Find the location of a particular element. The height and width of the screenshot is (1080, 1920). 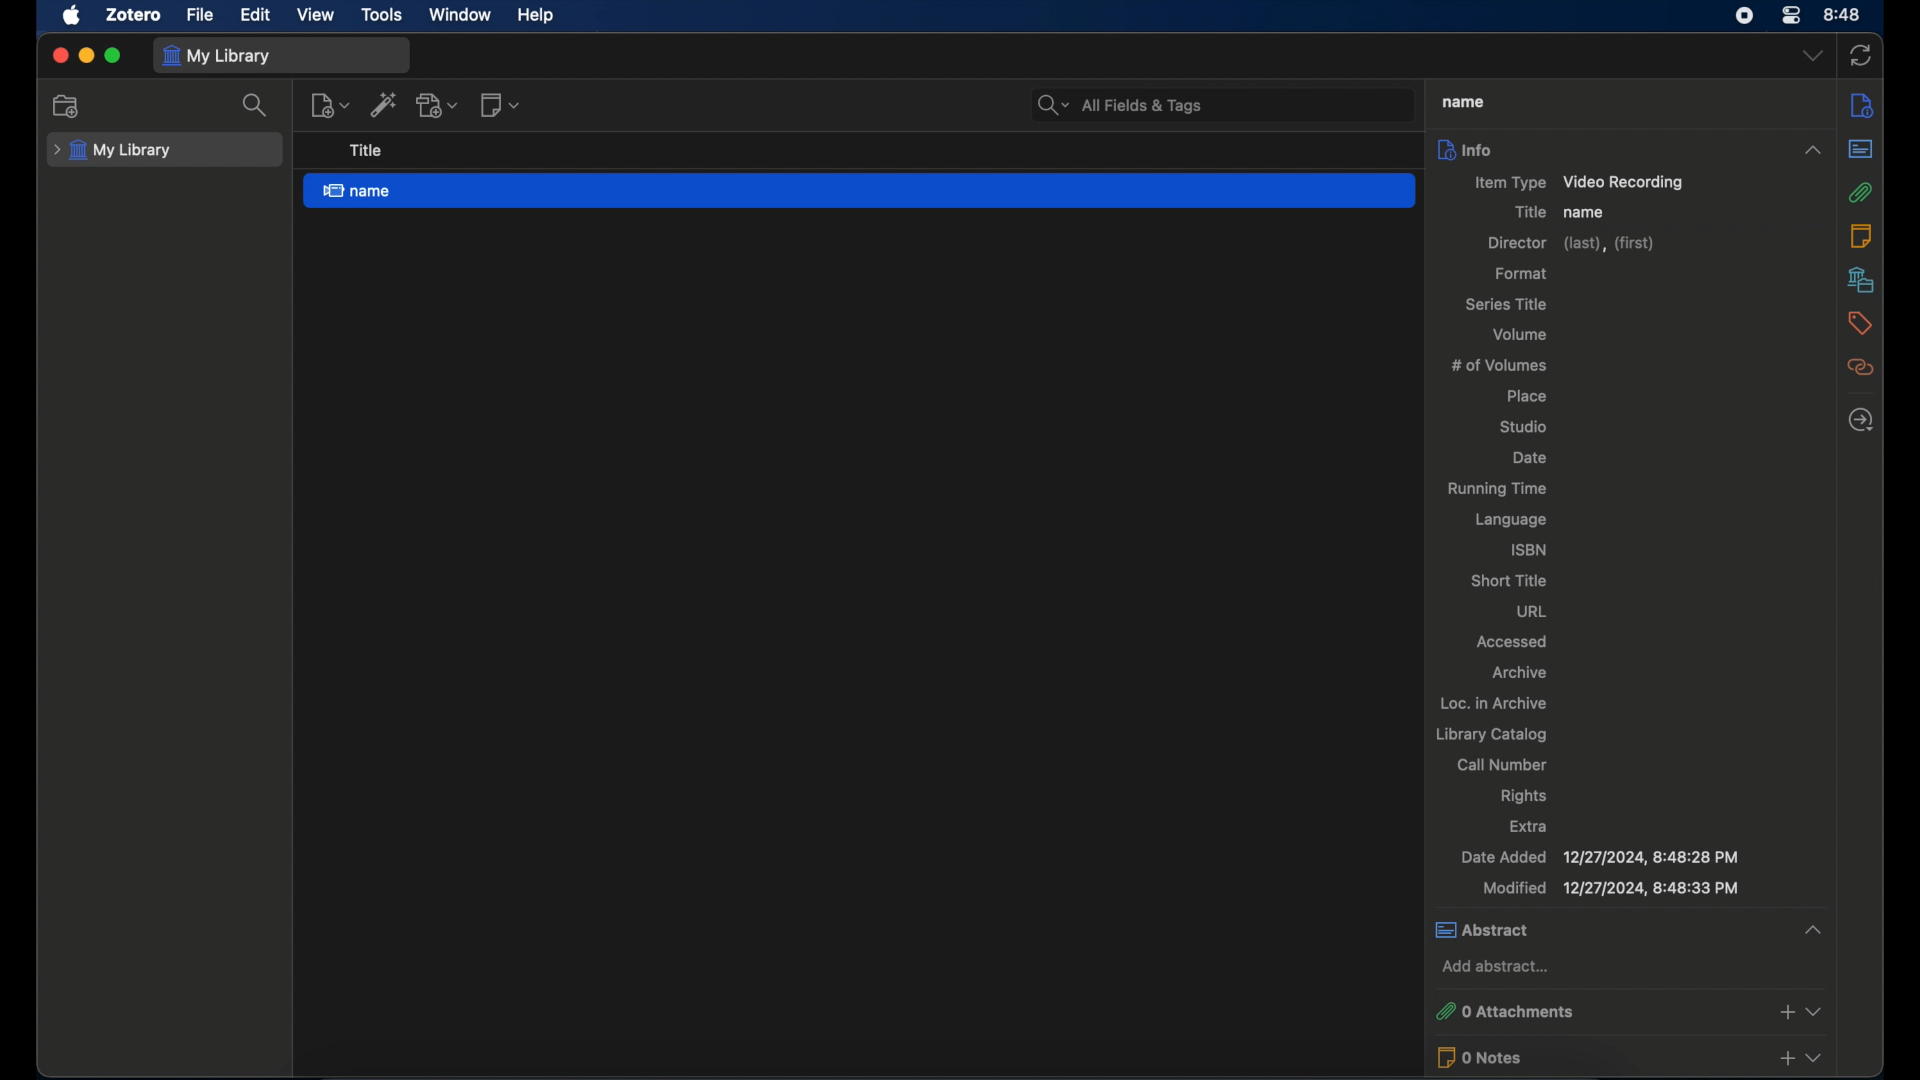

isbn is located at coordinates (1530, 549).